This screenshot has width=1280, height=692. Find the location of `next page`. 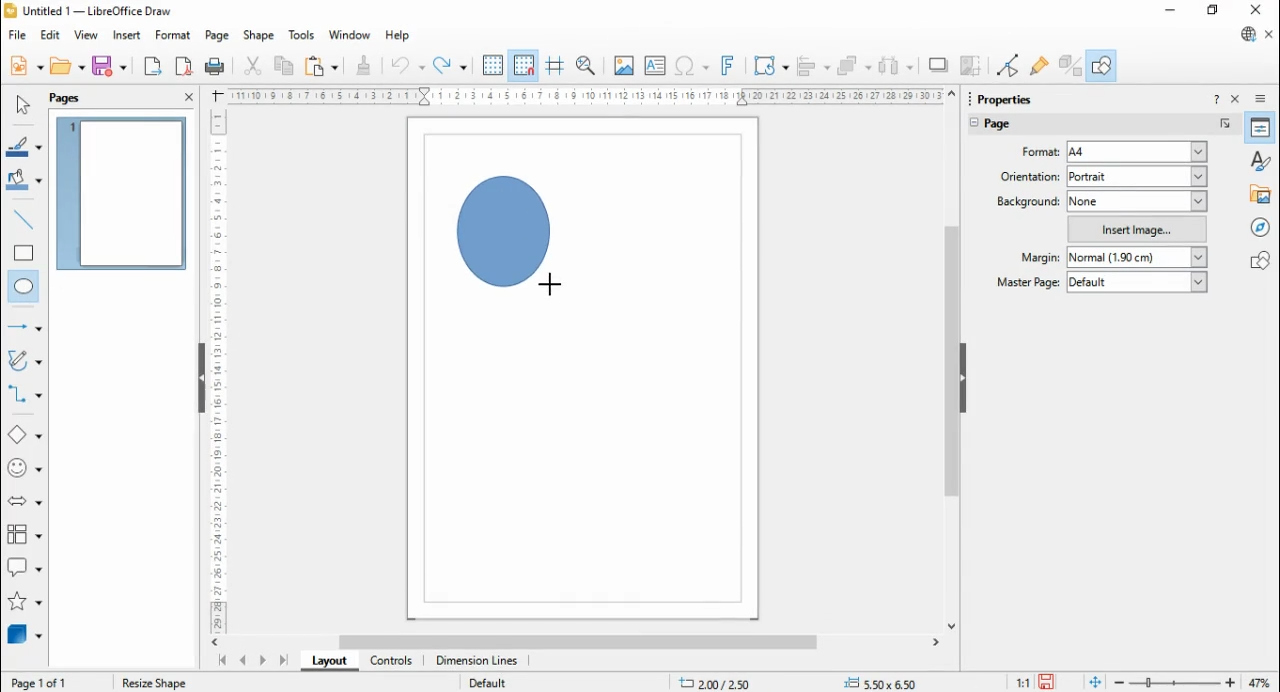

next page is located at coordinates (263, 662).